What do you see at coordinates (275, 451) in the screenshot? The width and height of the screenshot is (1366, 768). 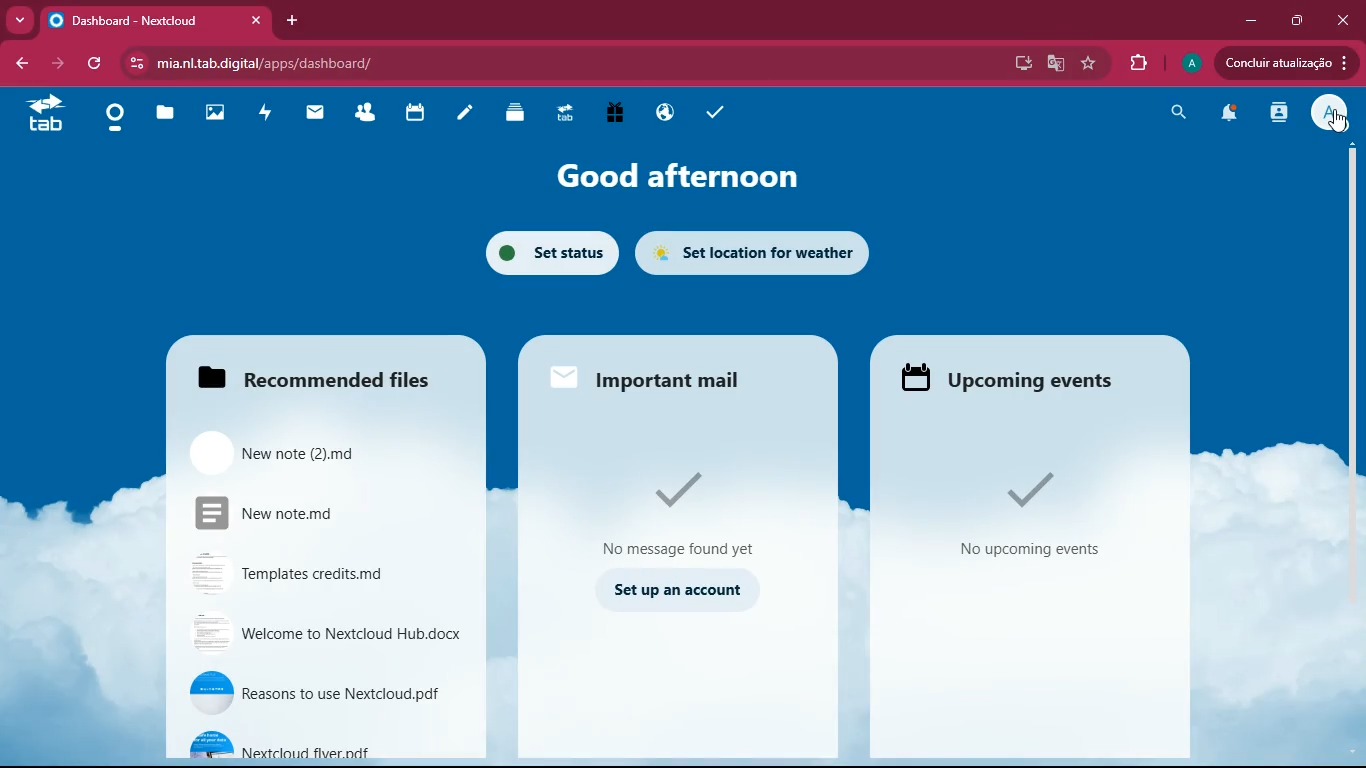 I see `New note (2).md` at bounding box center [275, 451].